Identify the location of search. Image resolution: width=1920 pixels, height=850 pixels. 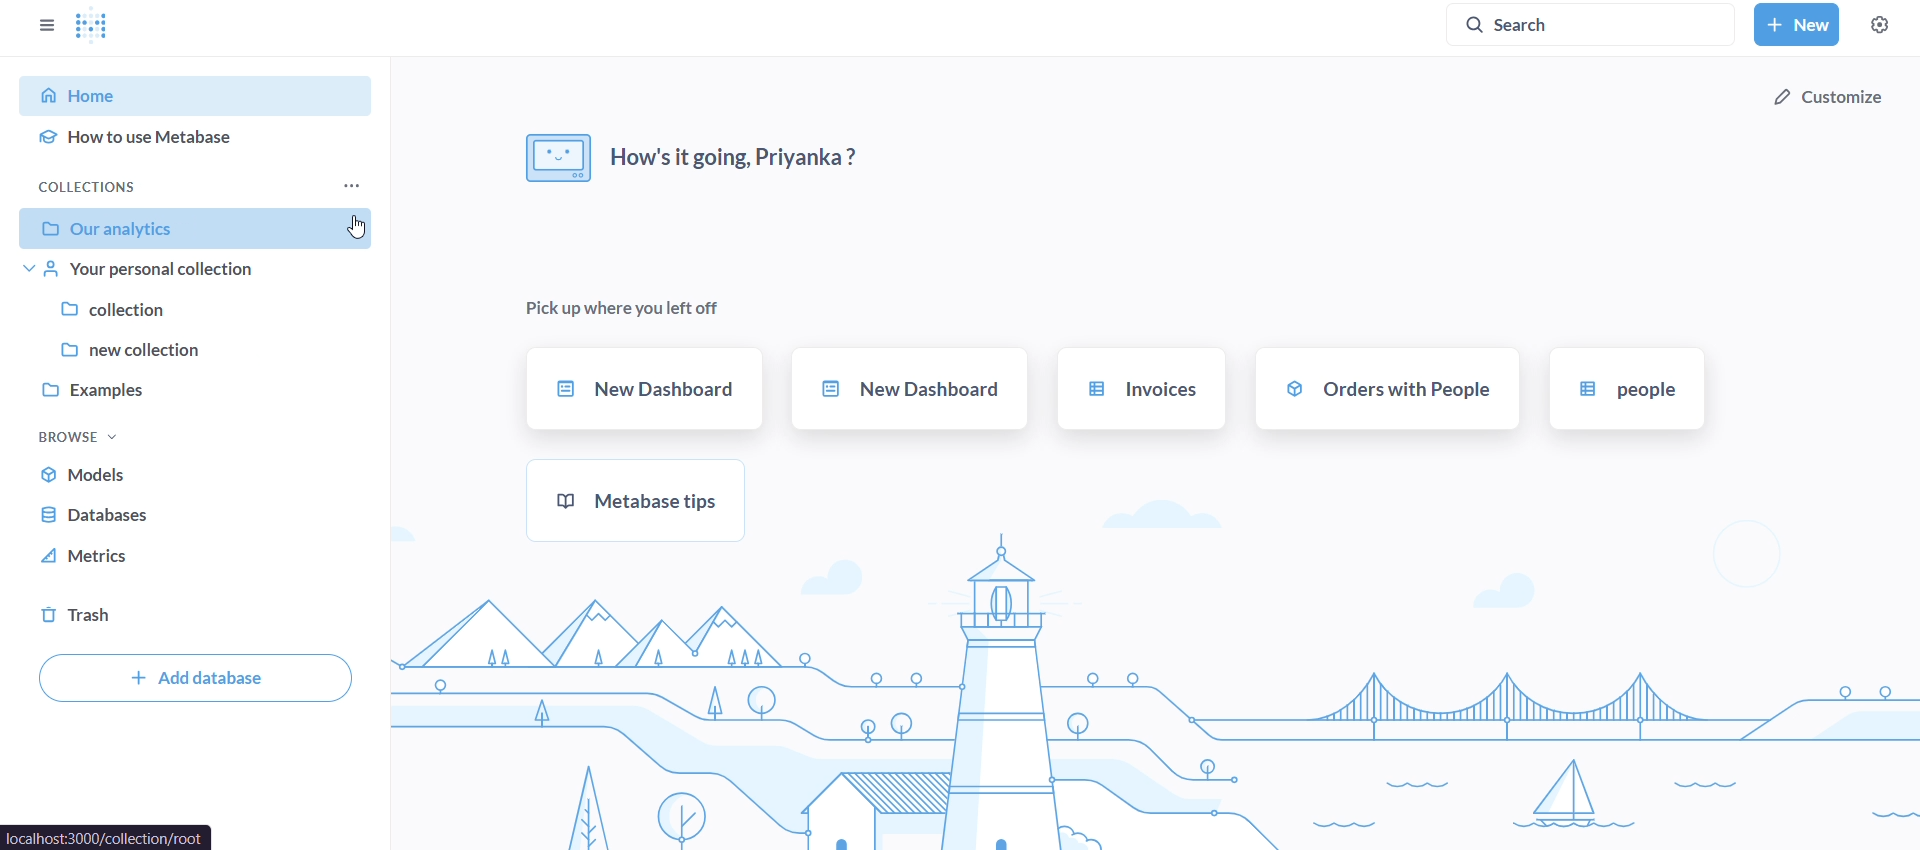
(1597, 23).